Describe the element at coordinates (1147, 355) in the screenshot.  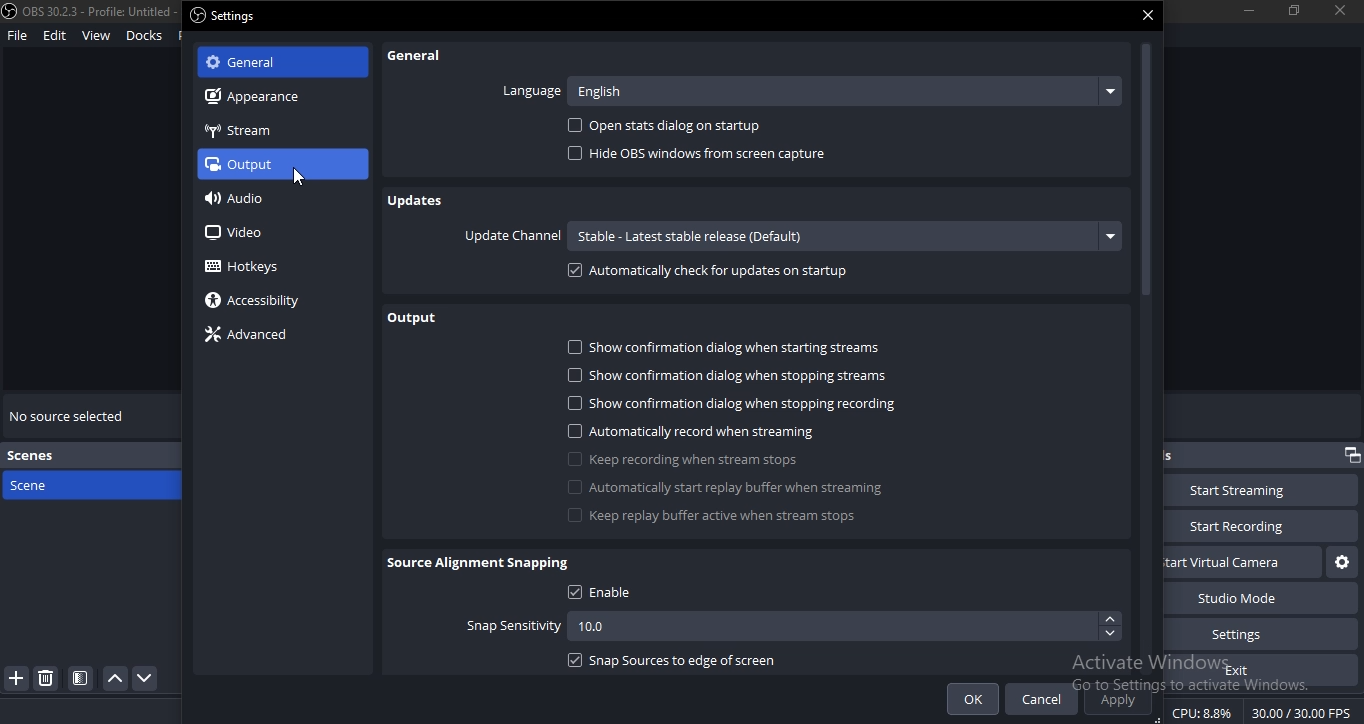
I see `scrollbar` at that location.